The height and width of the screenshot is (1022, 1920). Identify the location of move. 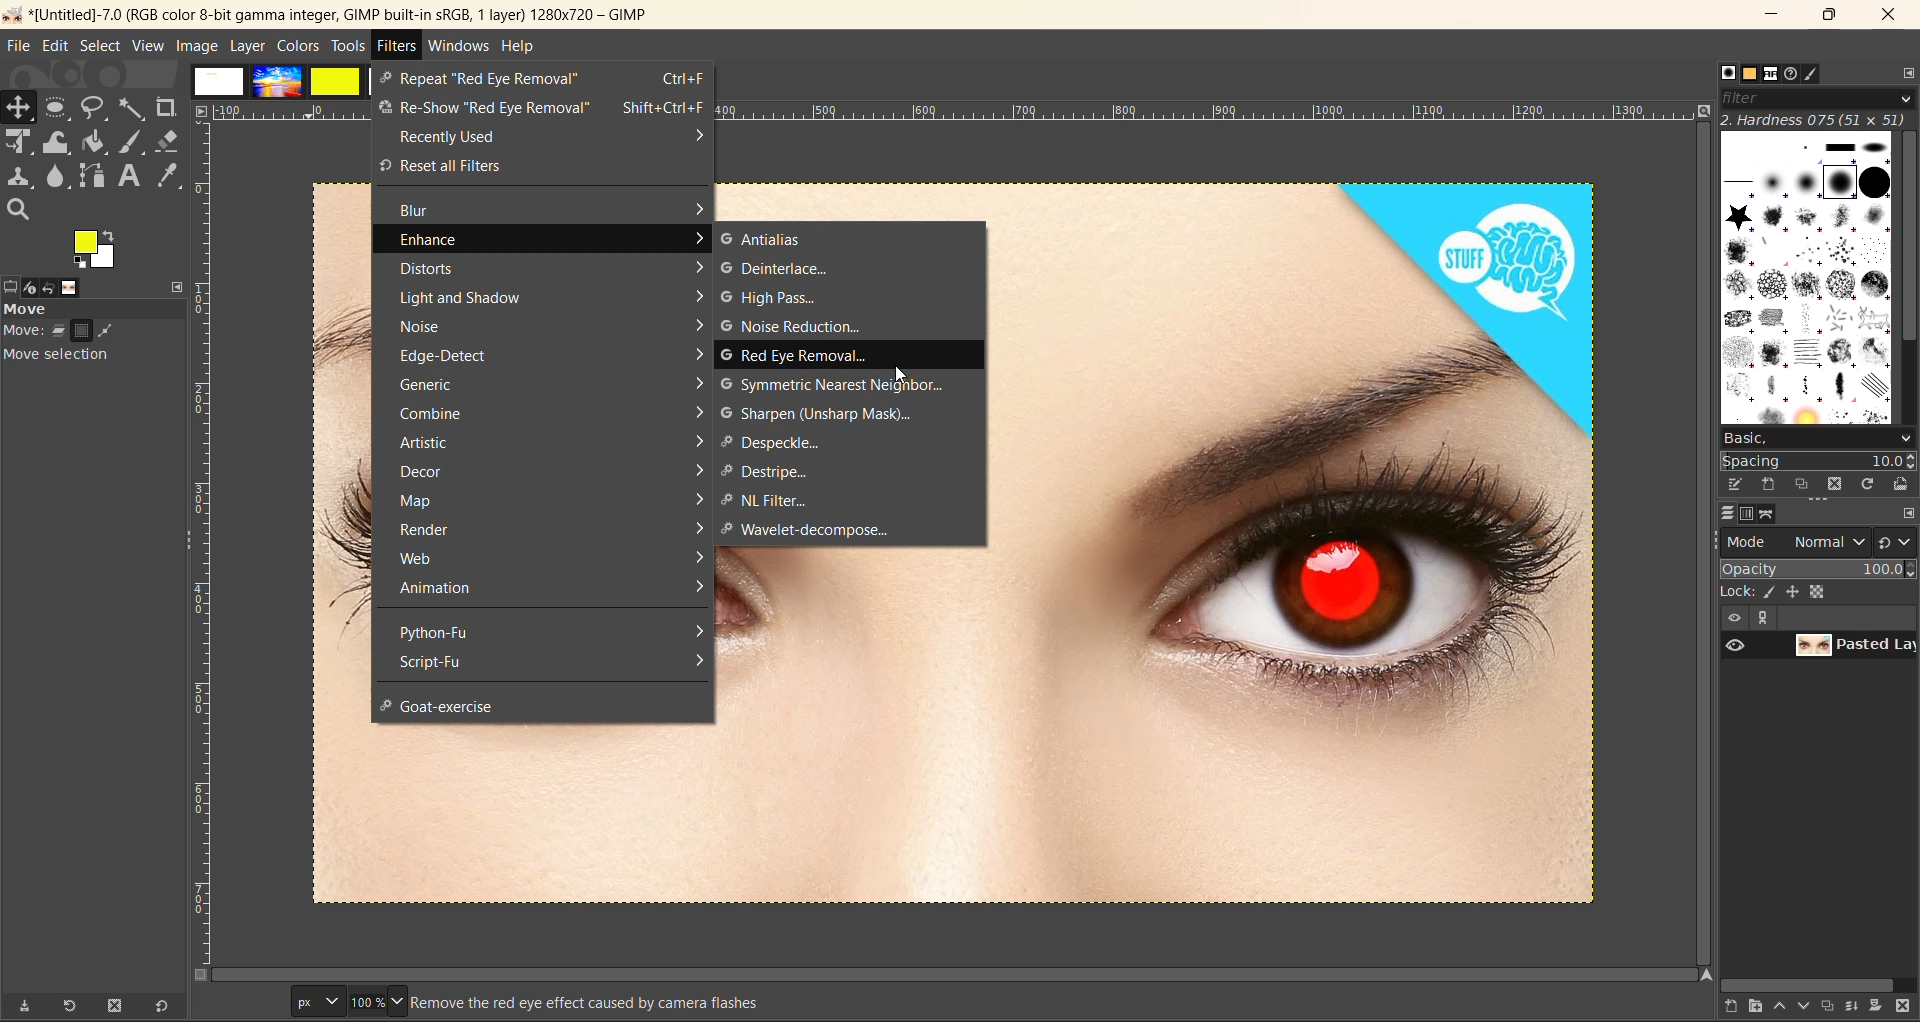
(97, 337).